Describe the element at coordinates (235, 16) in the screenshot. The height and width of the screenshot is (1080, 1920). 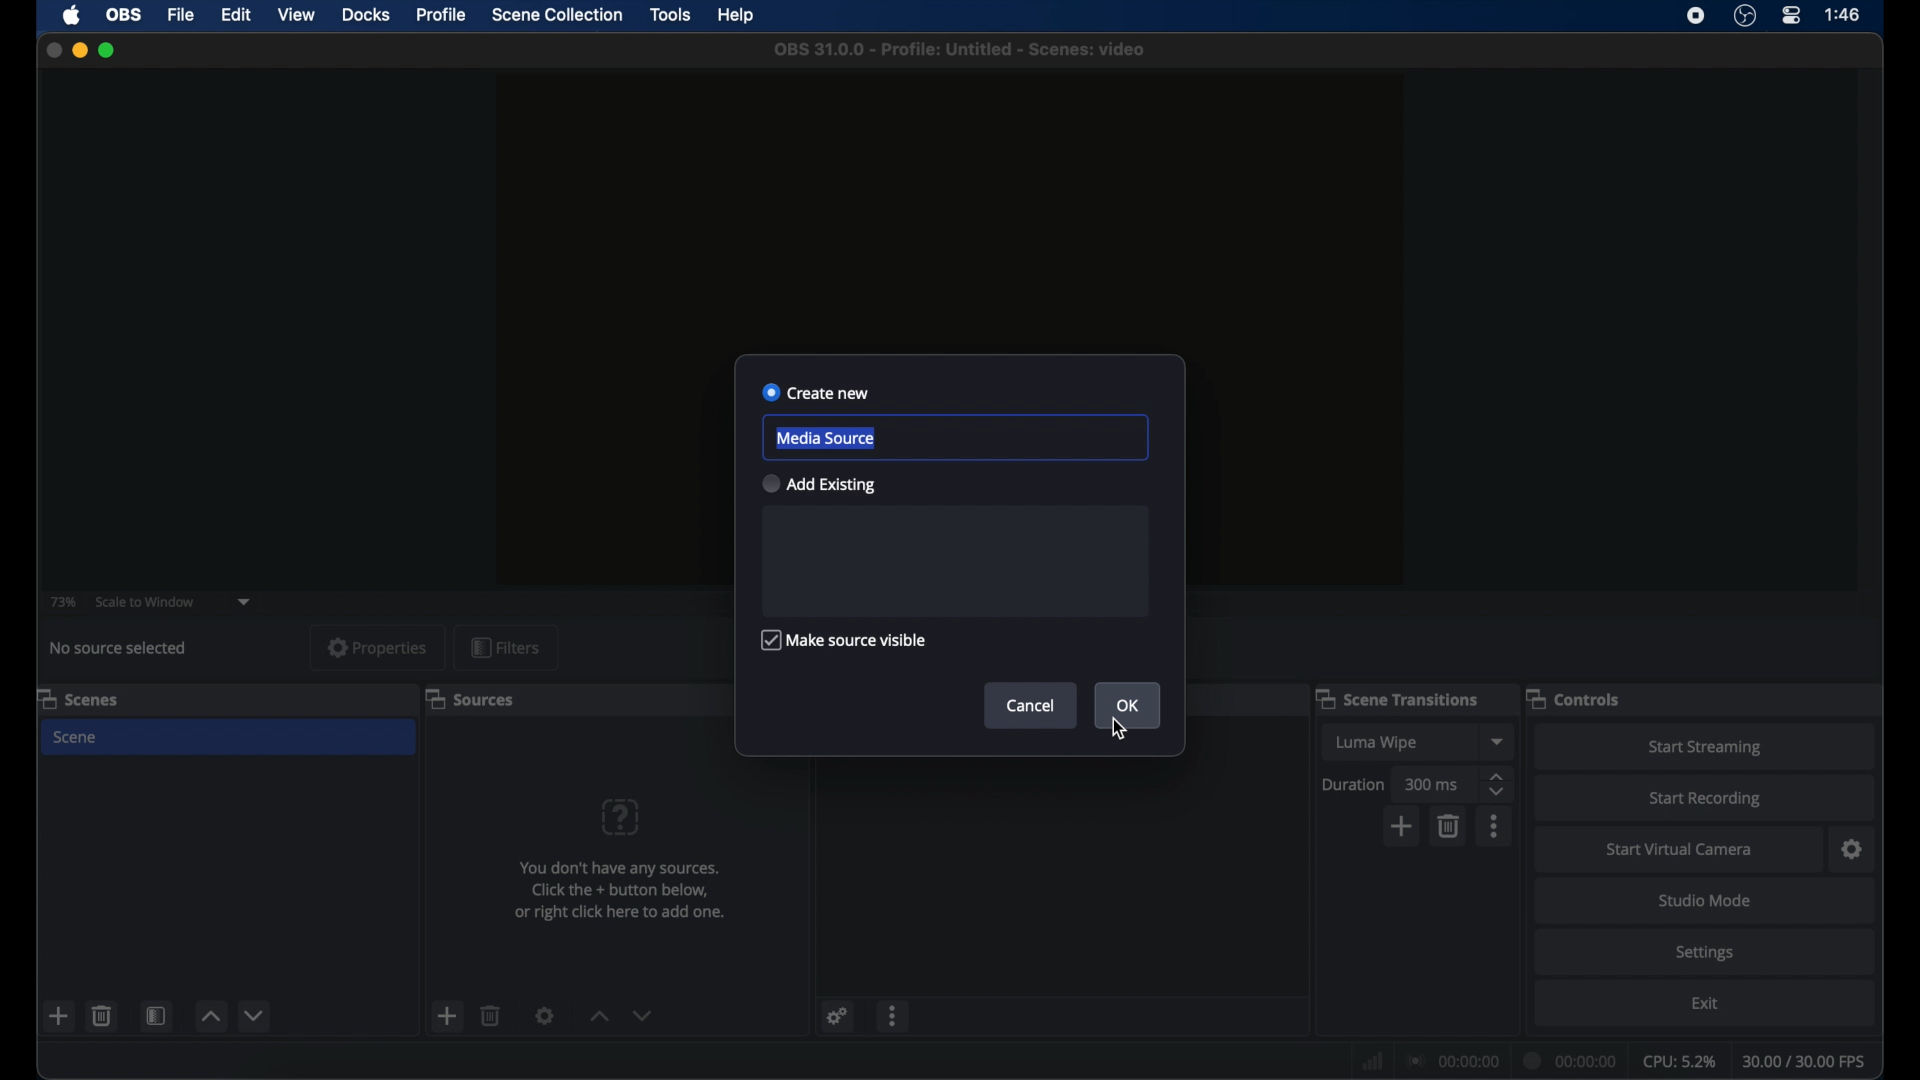
I see `edit` at that location.